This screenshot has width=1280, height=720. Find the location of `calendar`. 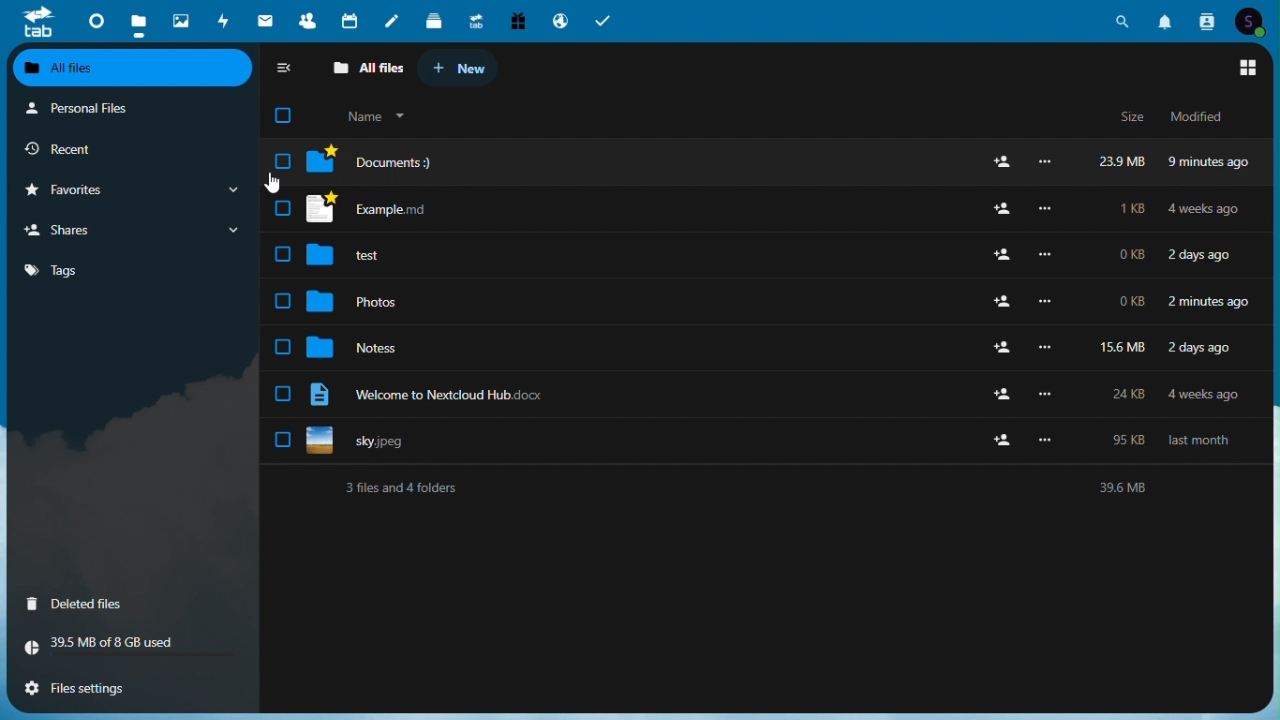

calendar is located at coordinates (351, 20).